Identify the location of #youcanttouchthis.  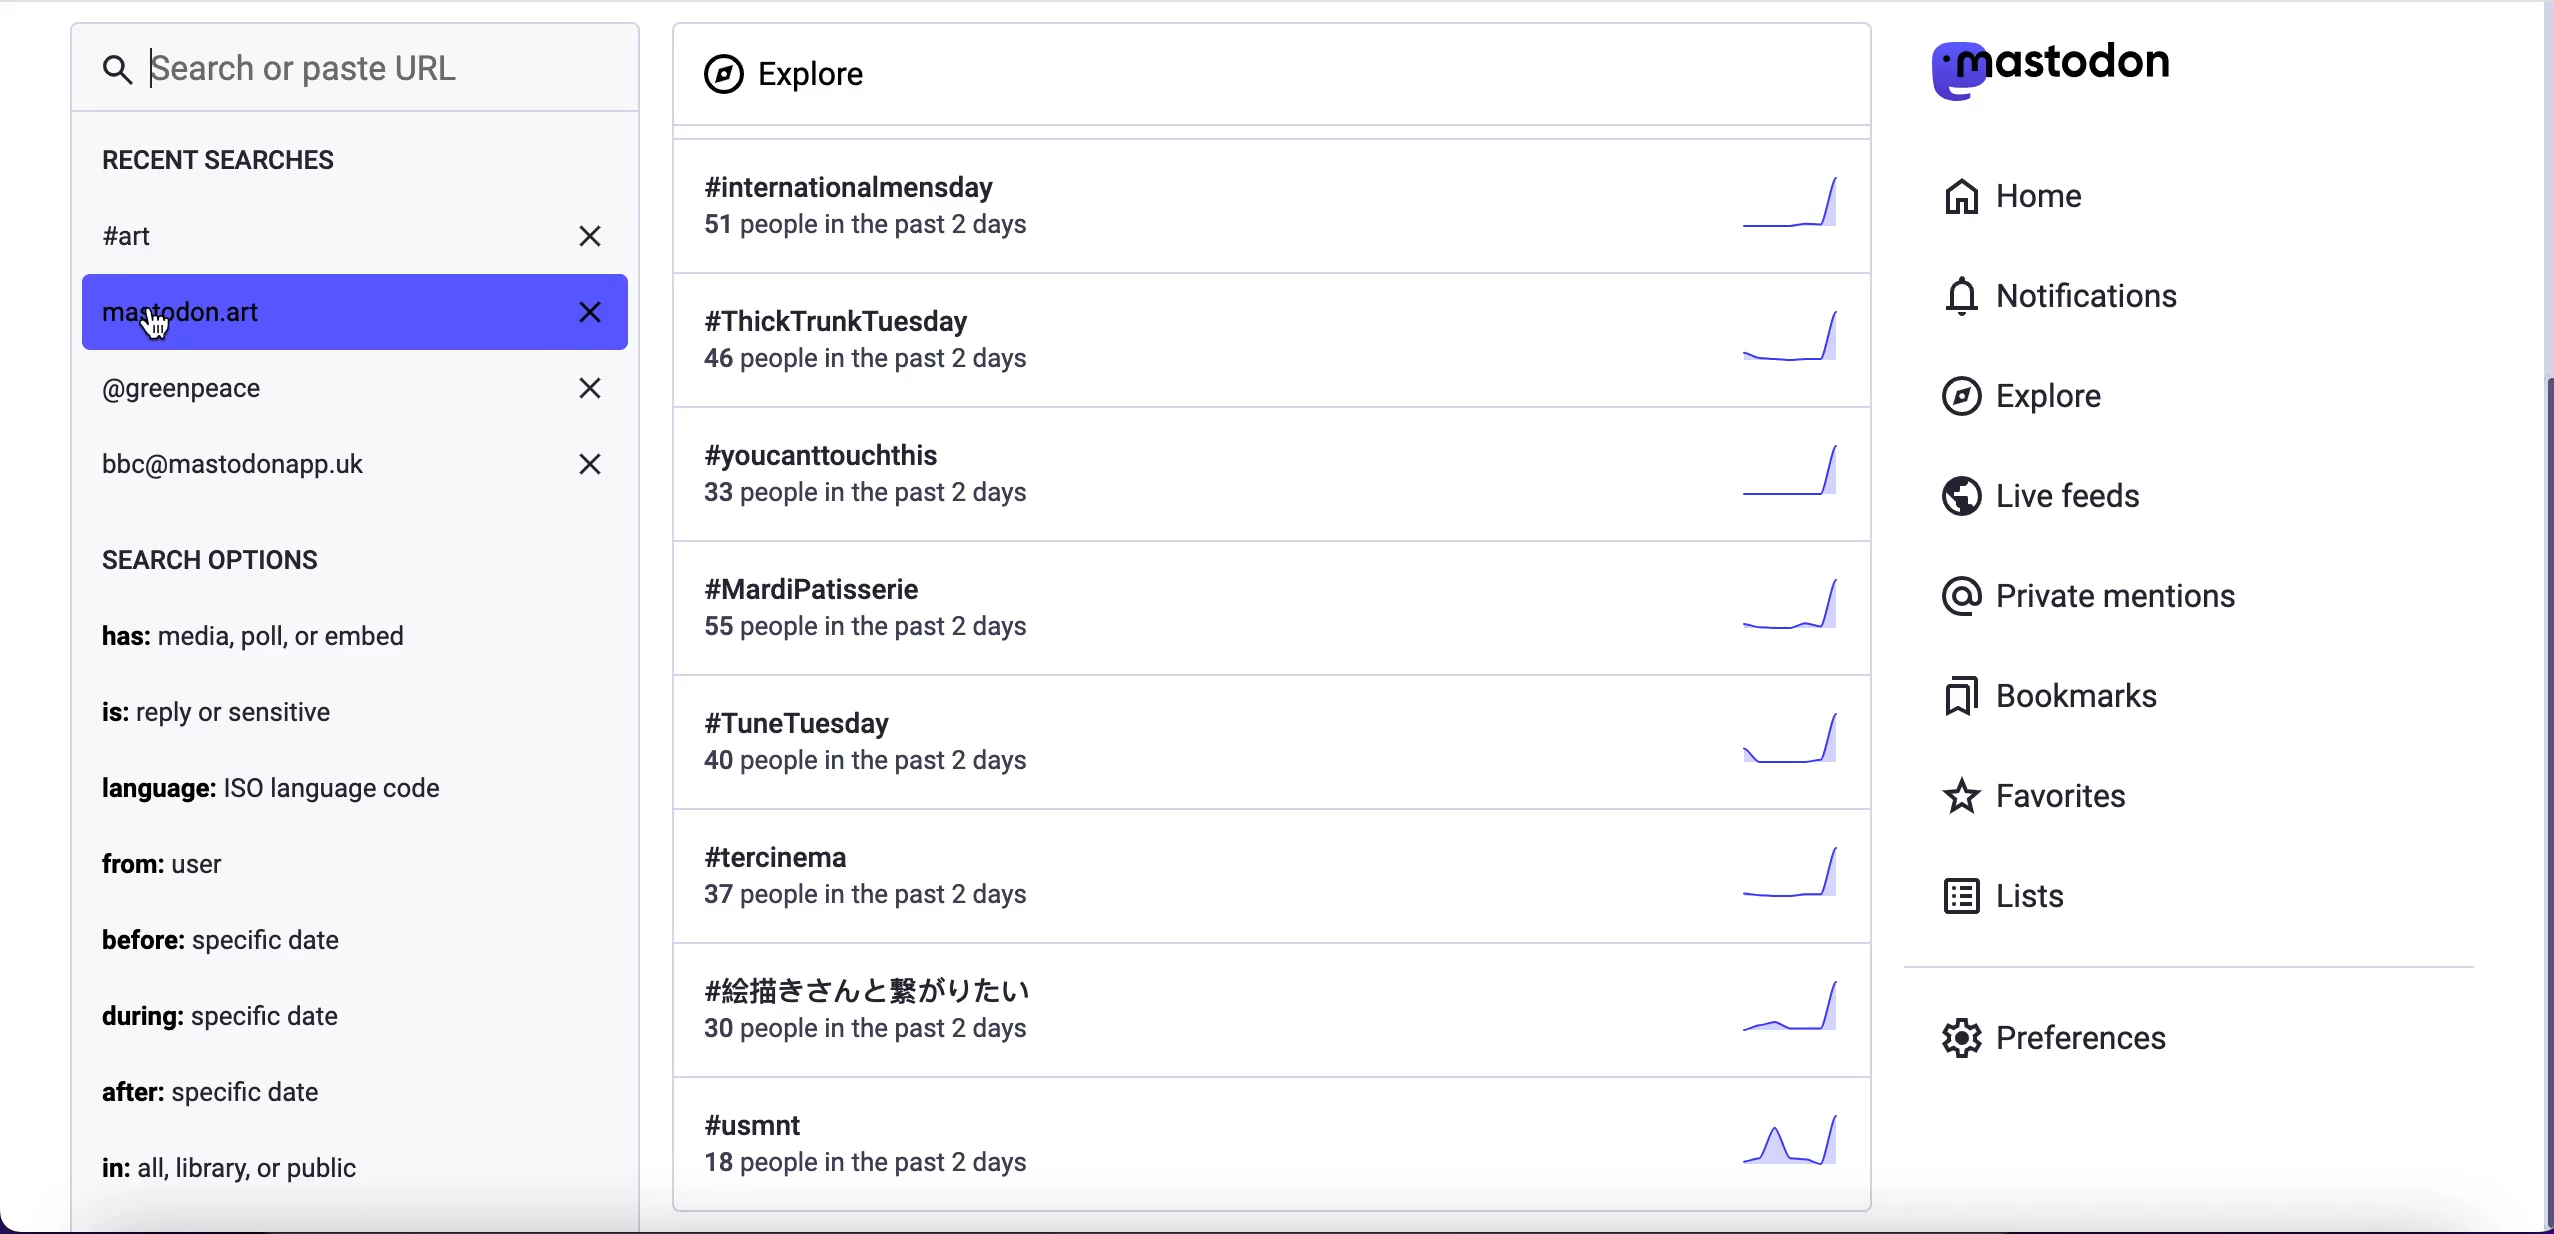
(1269, 486).